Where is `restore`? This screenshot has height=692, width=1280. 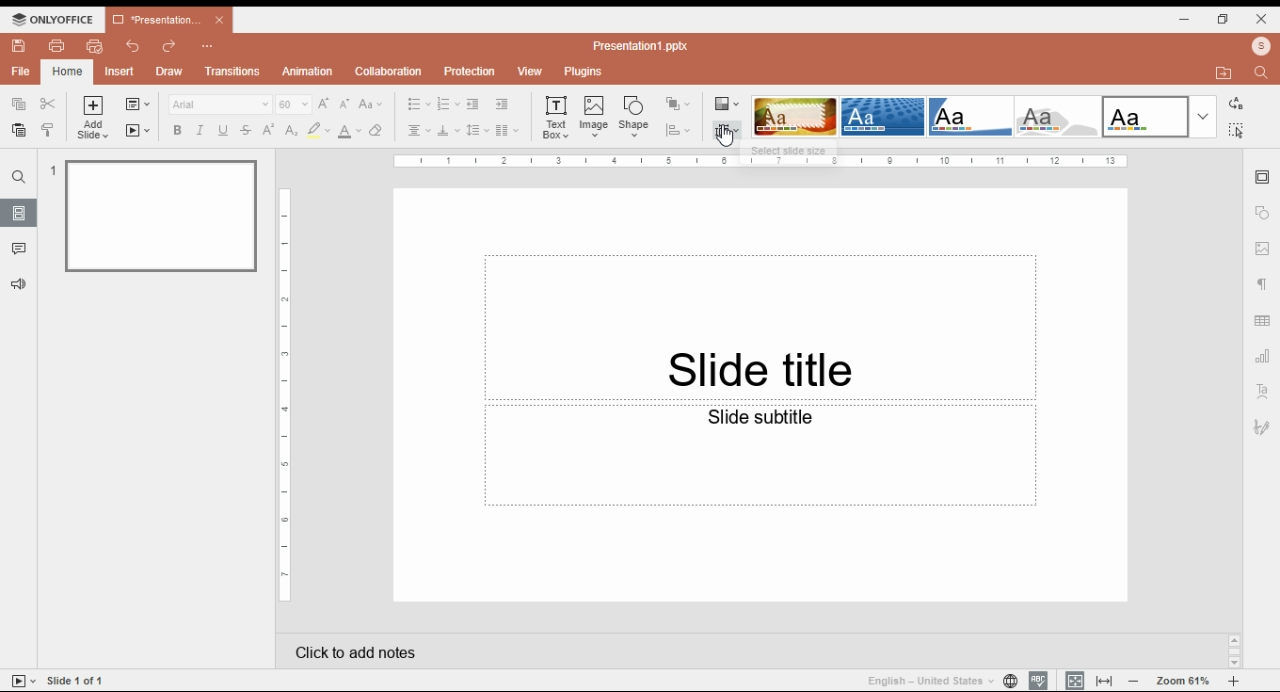 restore is located at coordinates (1223, 19).